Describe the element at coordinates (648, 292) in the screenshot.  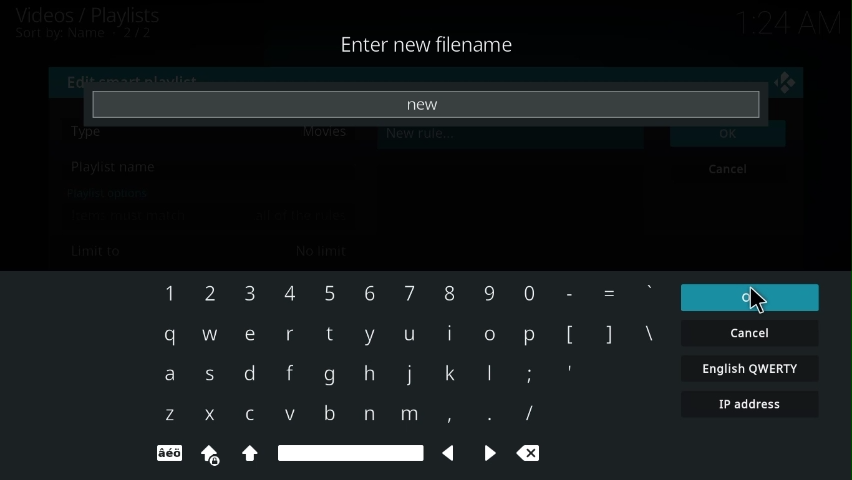
I see ``` at that location.